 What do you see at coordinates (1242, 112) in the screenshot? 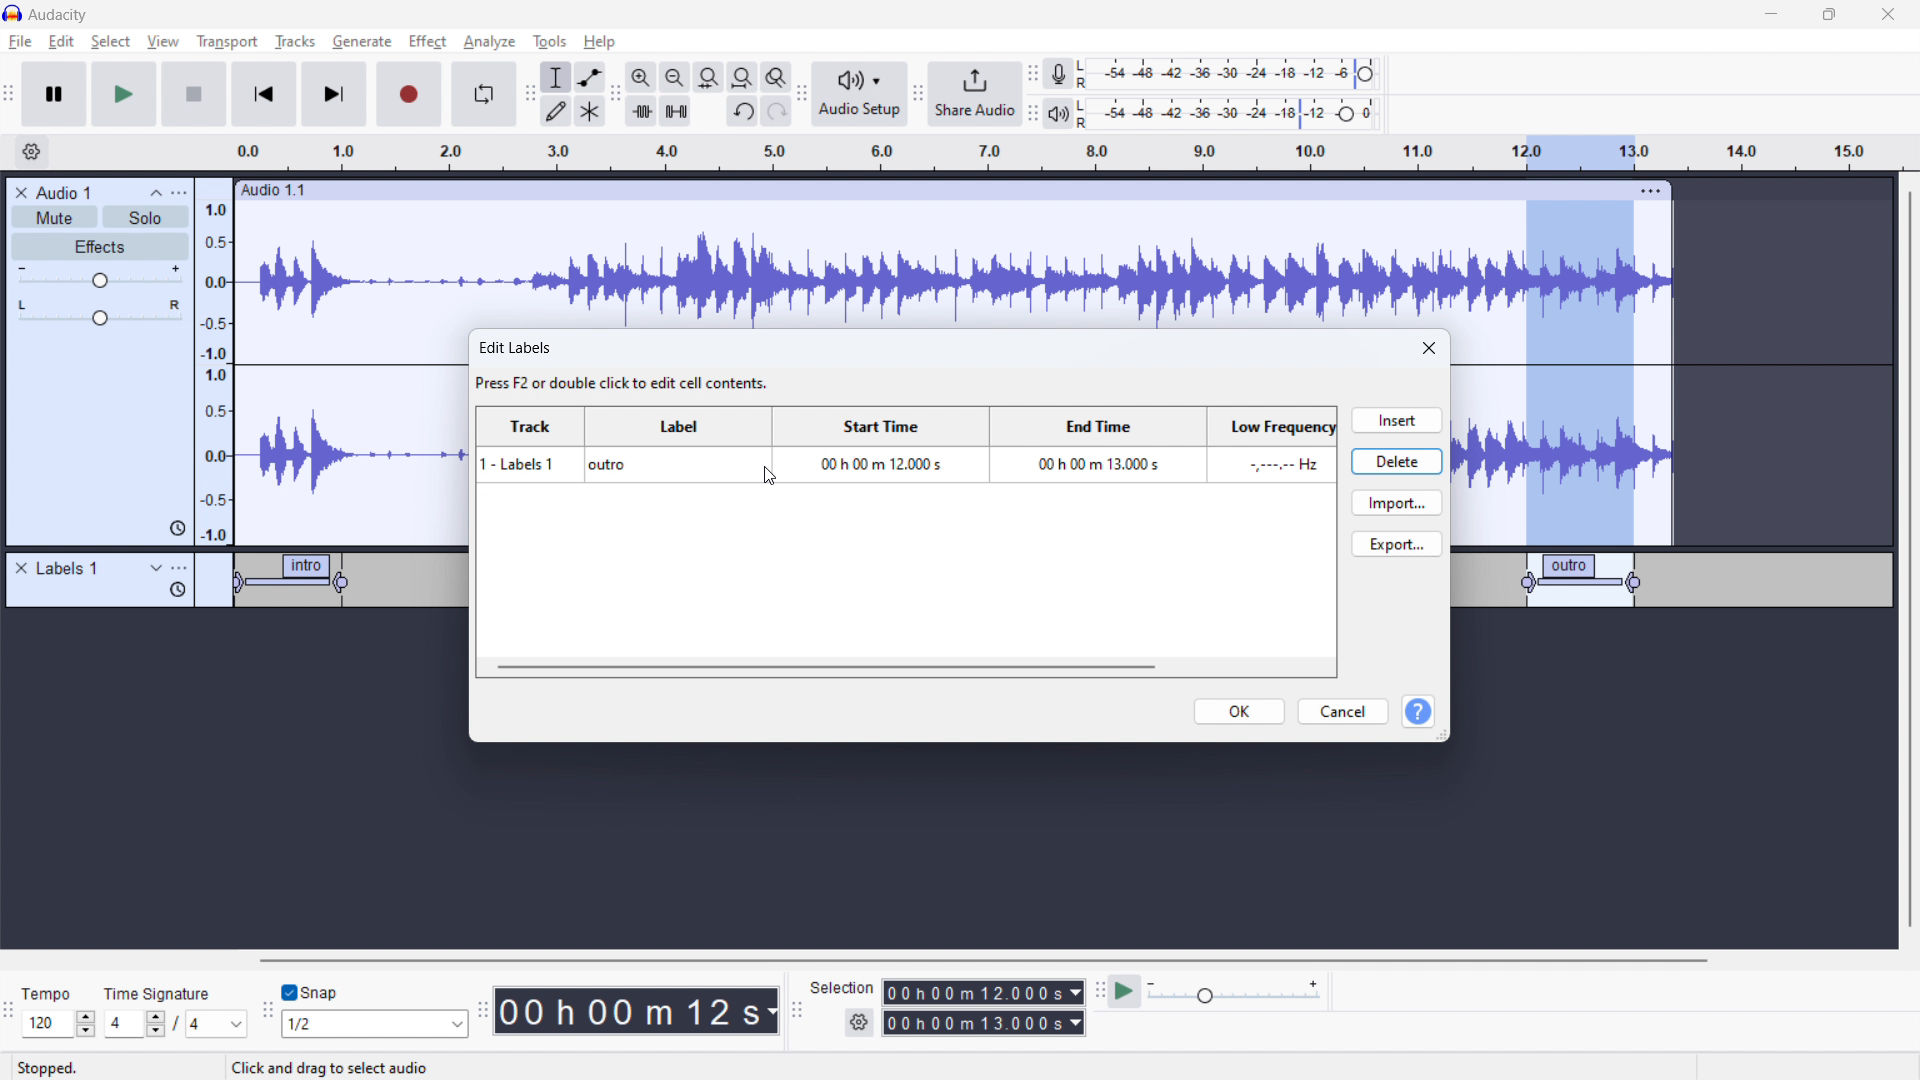
I see `playback level` at bounding box center [1242, 112].